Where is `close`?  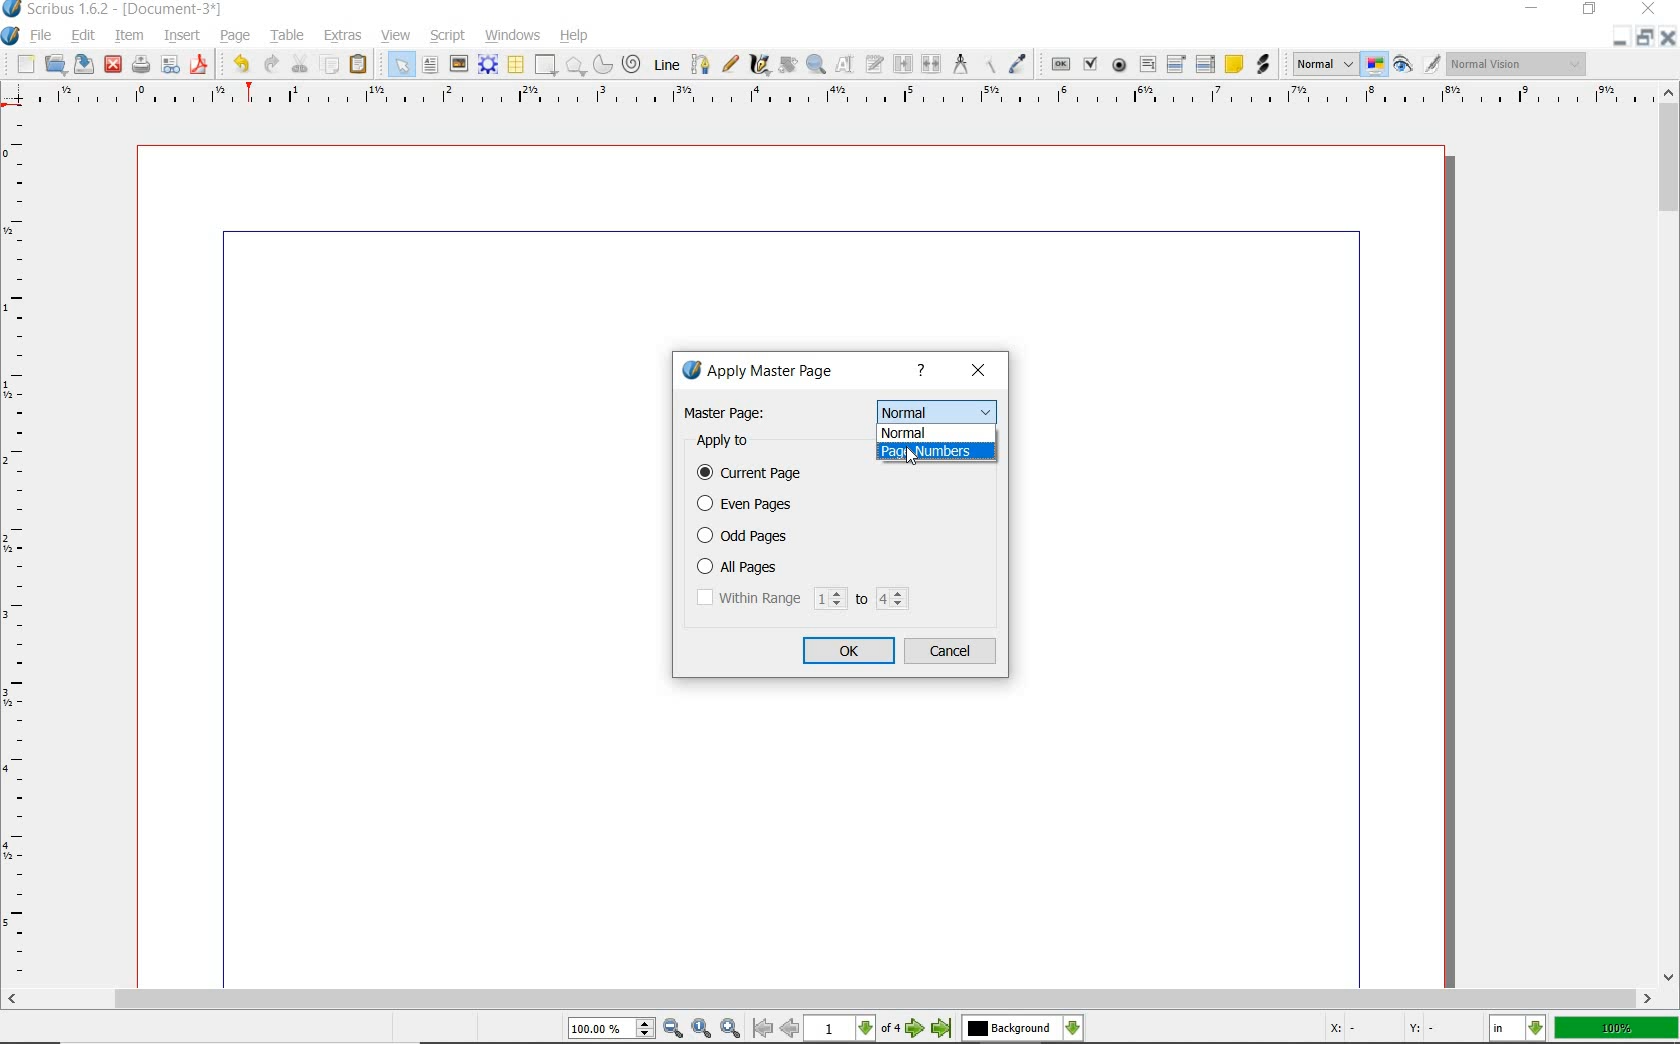 close is located at coordinates (114, 64).